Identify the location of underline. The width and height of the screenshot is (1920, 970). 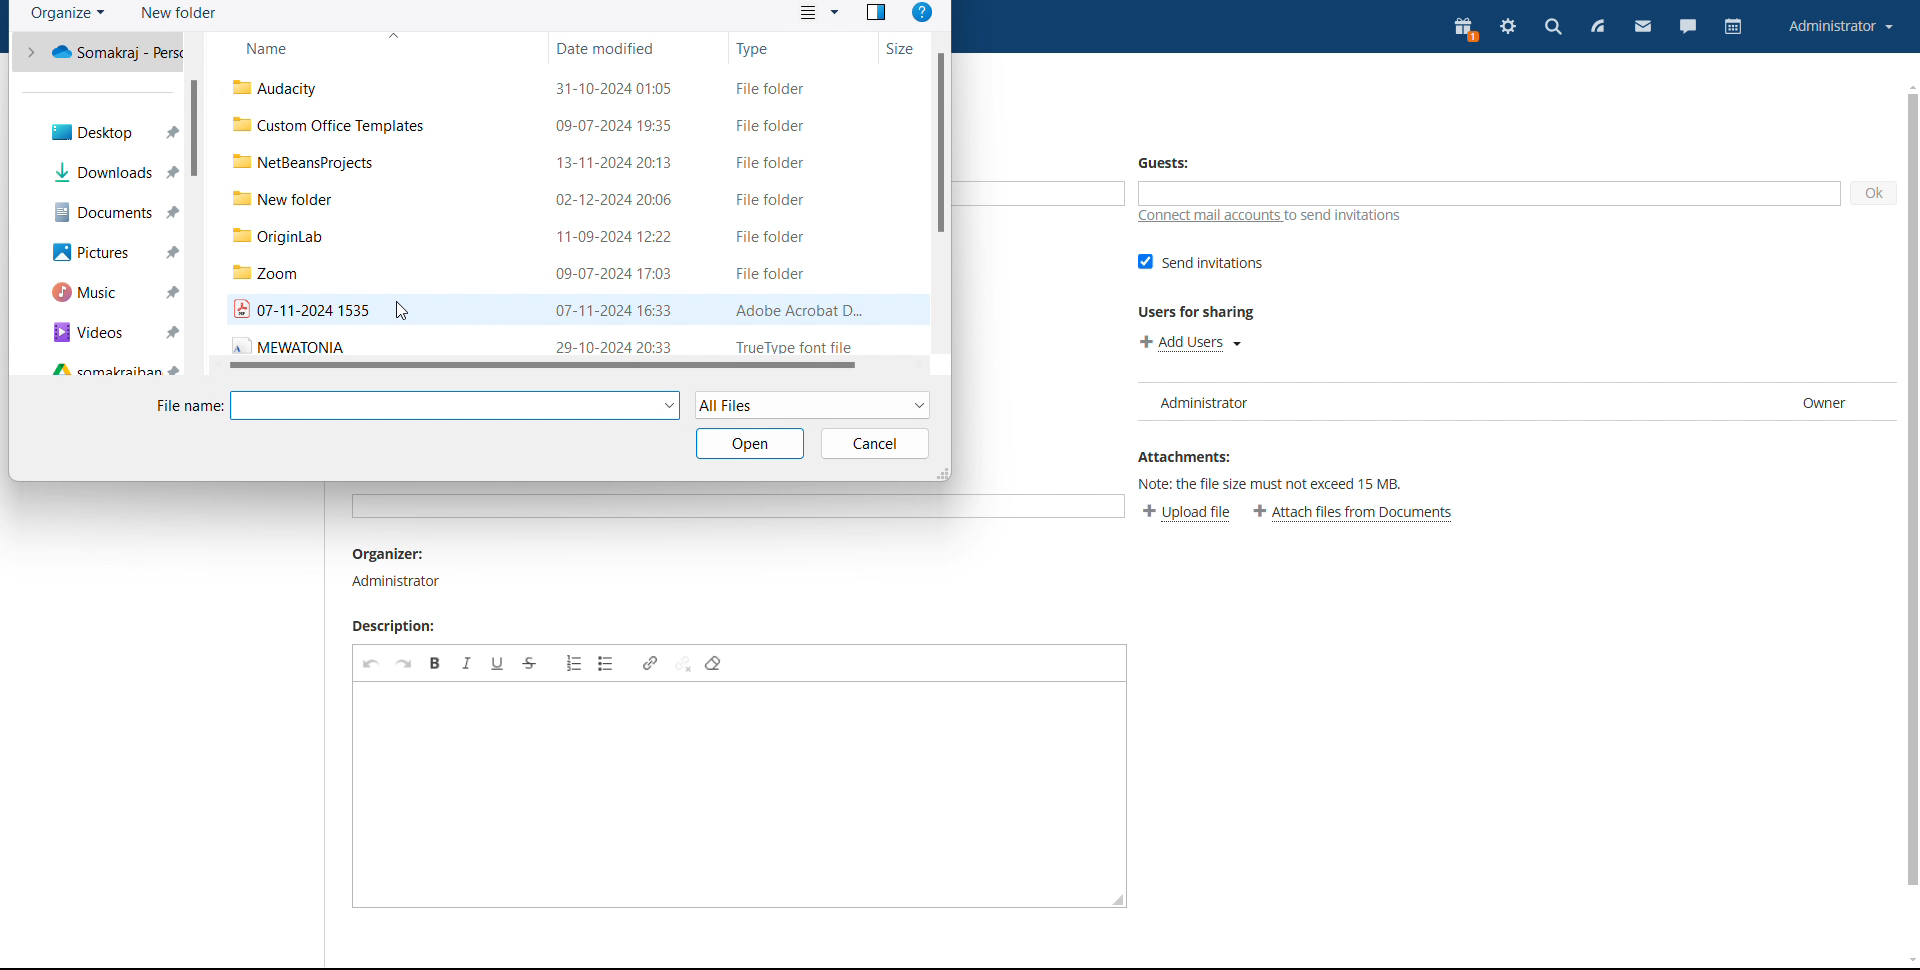
(498, 663).